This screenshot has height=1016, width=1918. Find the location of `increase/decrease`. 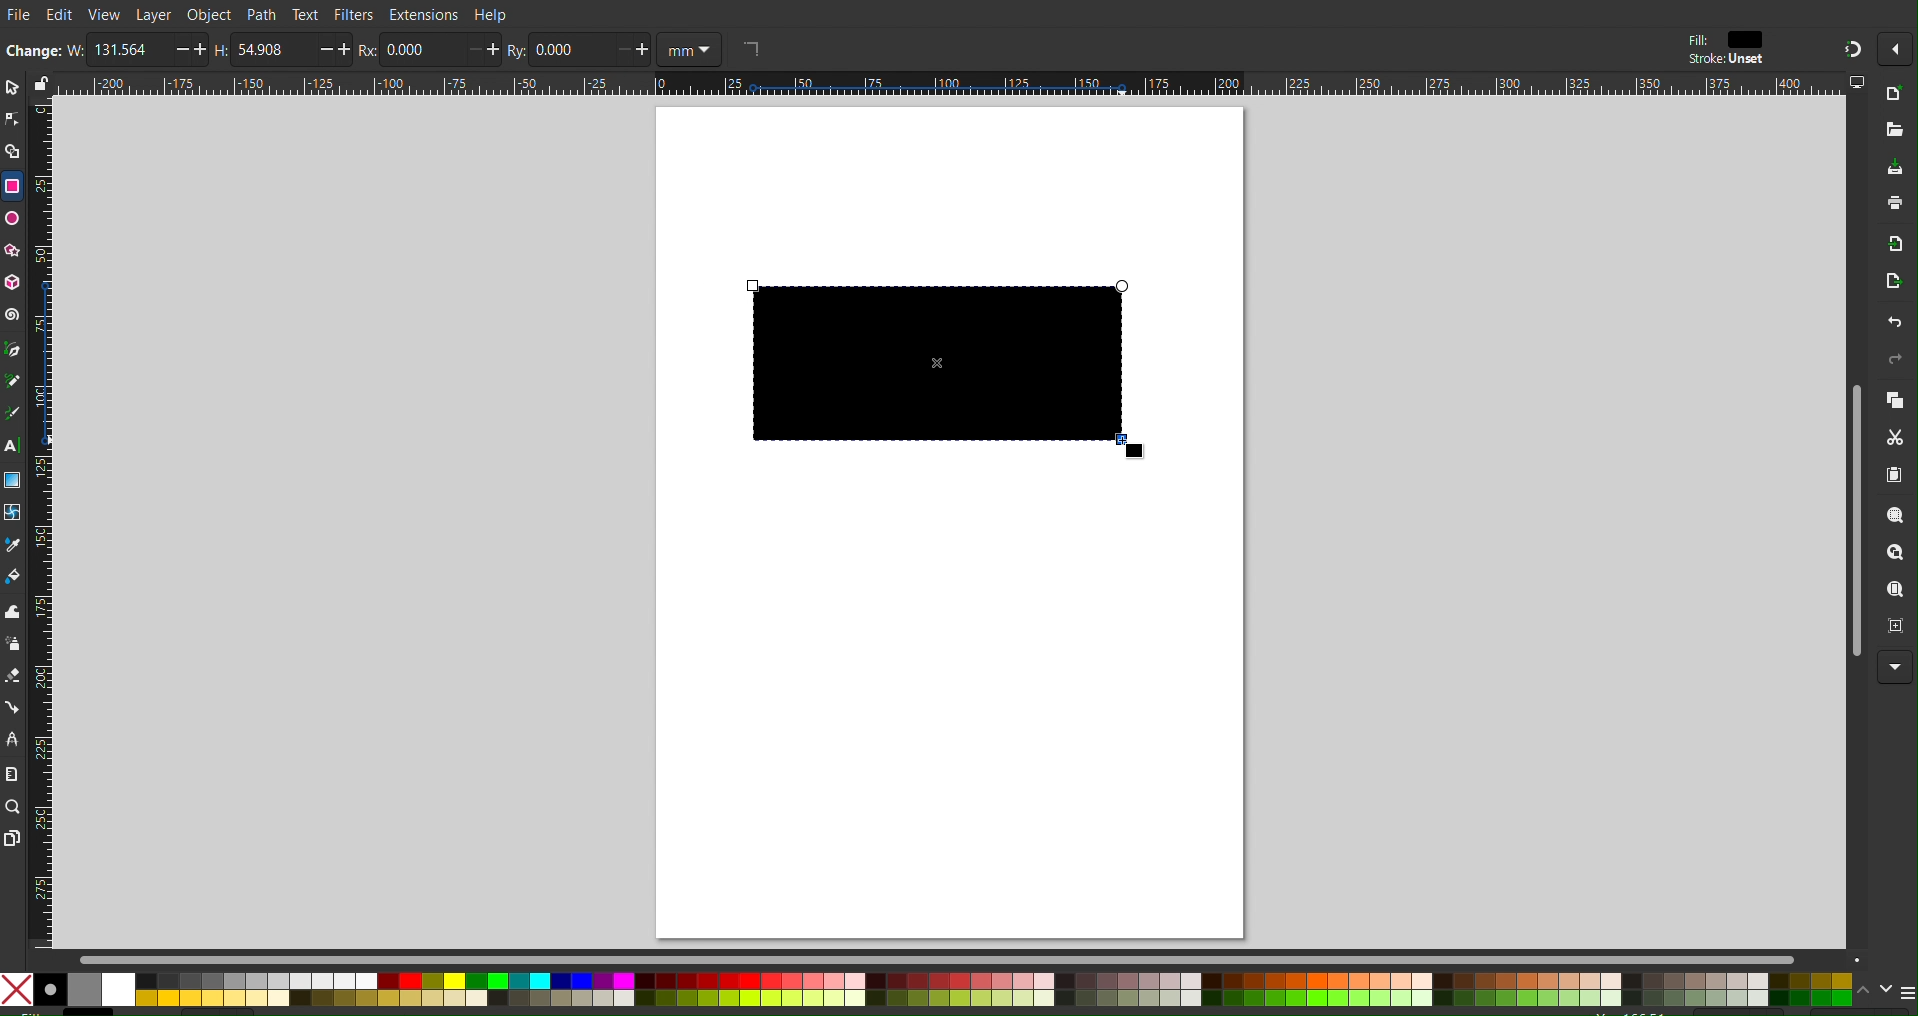

increase/decrease is located at coordinates (337, 50).